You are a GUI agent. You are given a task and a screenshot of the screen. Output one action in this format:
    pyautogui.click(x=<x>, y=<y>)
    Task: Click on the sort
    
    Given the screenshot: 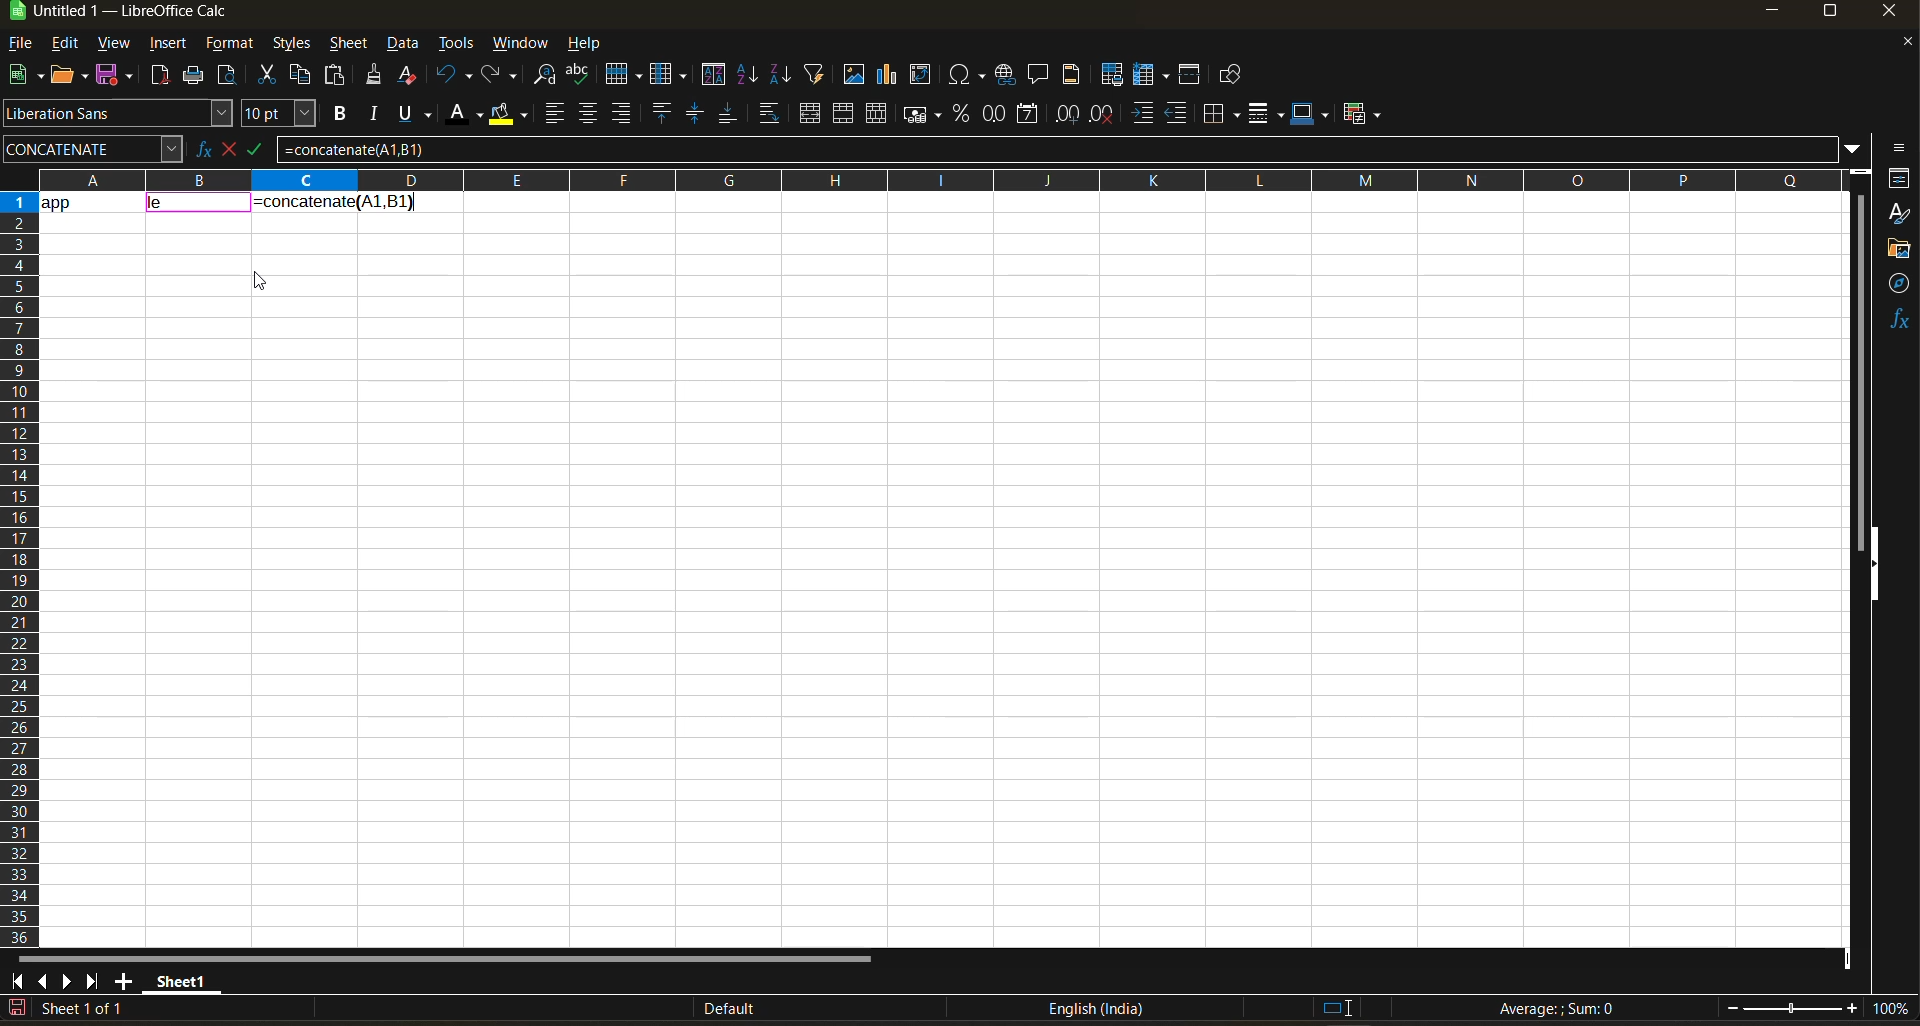 What is the action you would take?
    pyautogui.click(x=718, y=75)
    